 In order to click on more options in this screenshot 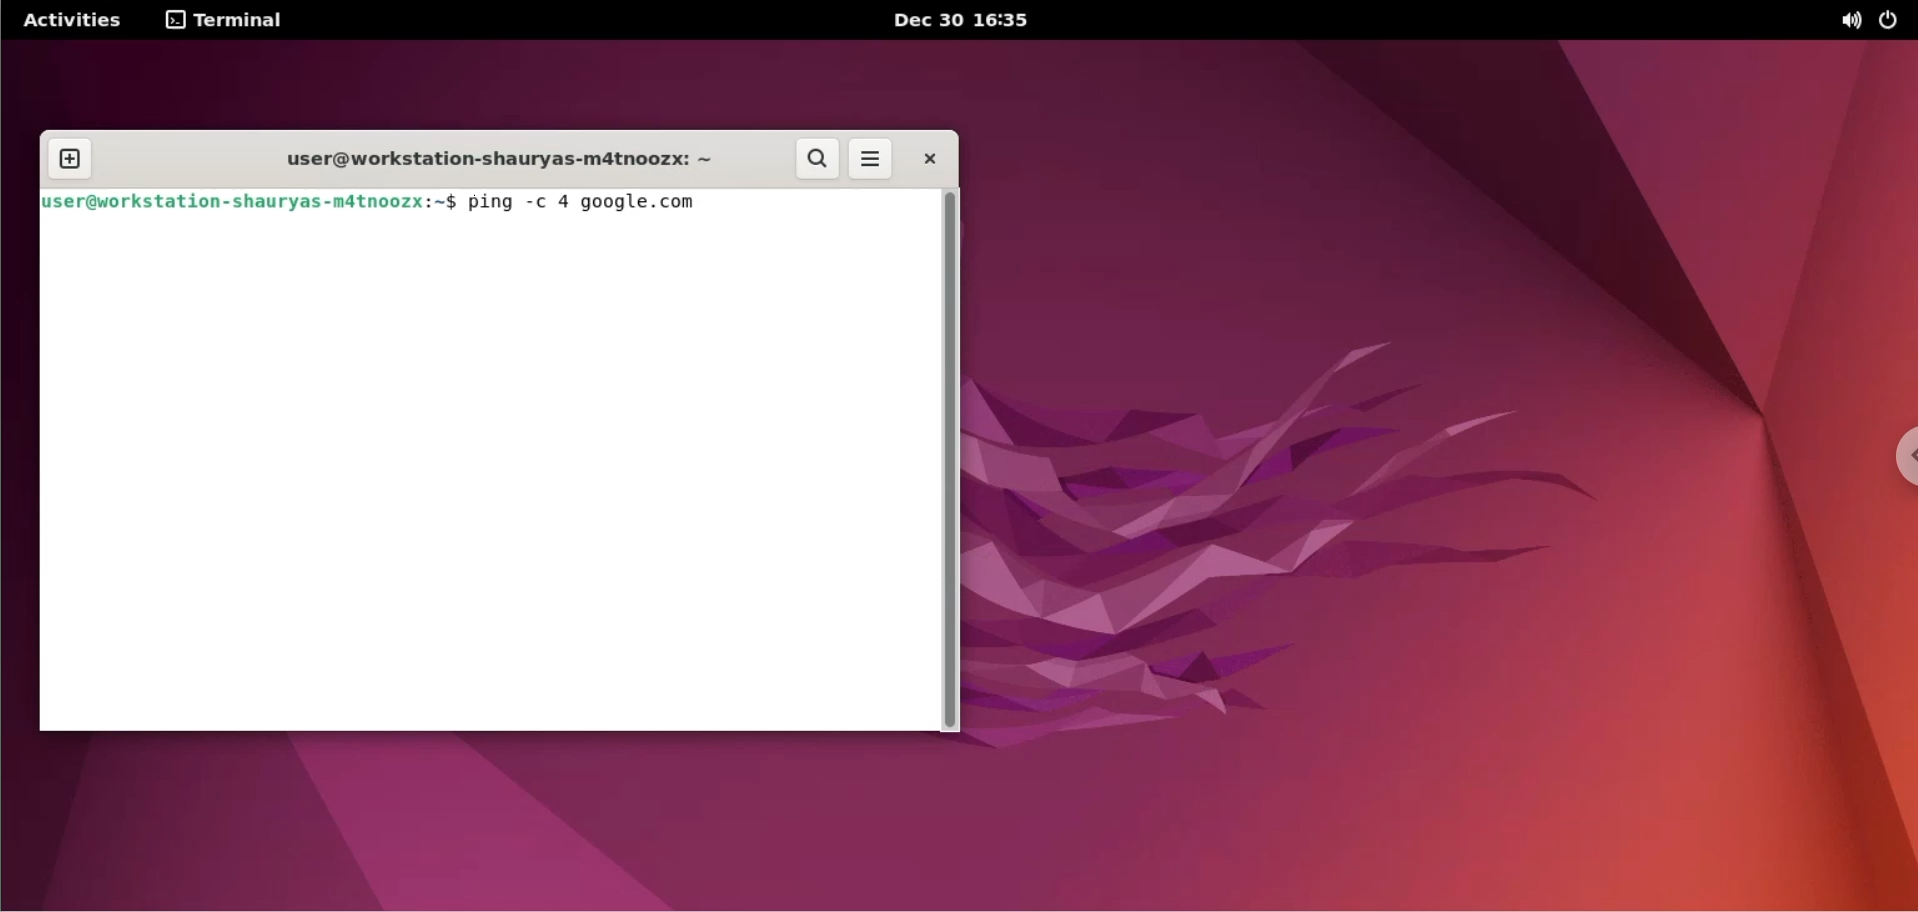, I will do `click(872, 158)`.